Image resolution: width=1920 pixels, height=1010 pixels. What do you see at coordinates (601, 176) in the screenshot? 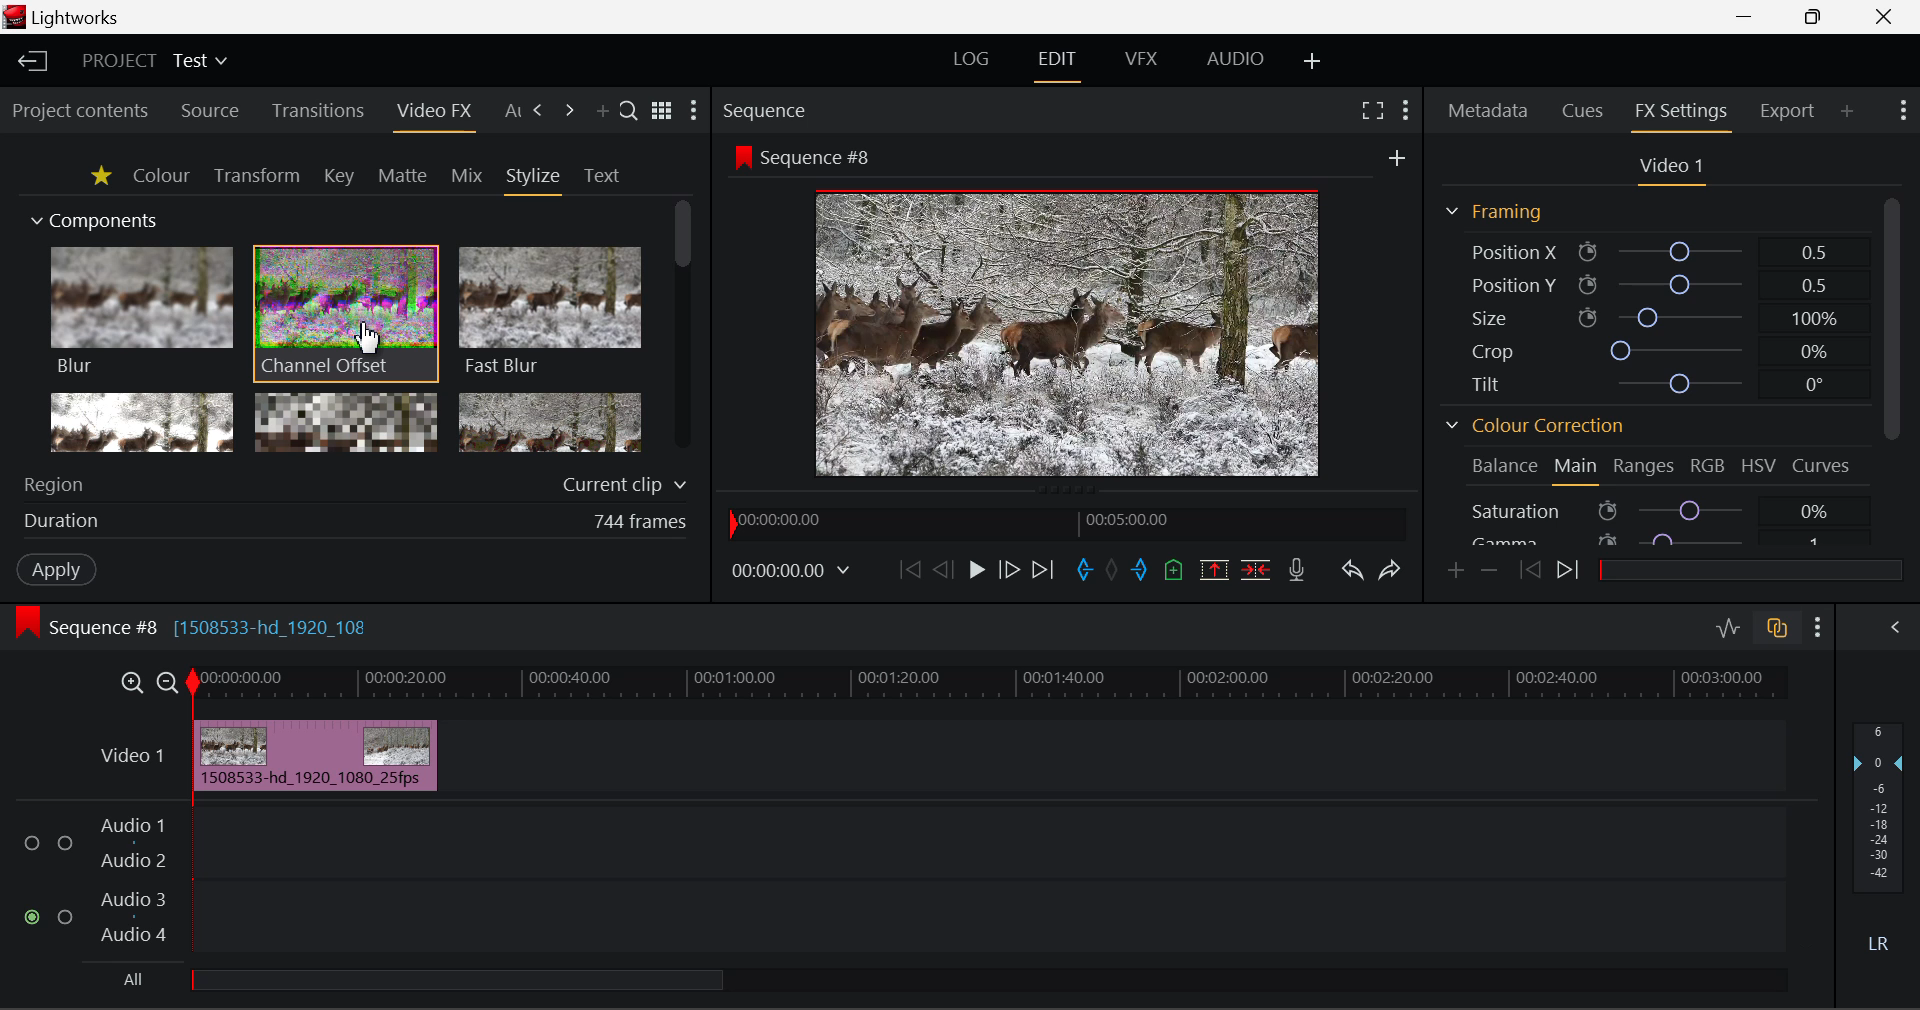
I see `Text` at bounding box center [601, 176].